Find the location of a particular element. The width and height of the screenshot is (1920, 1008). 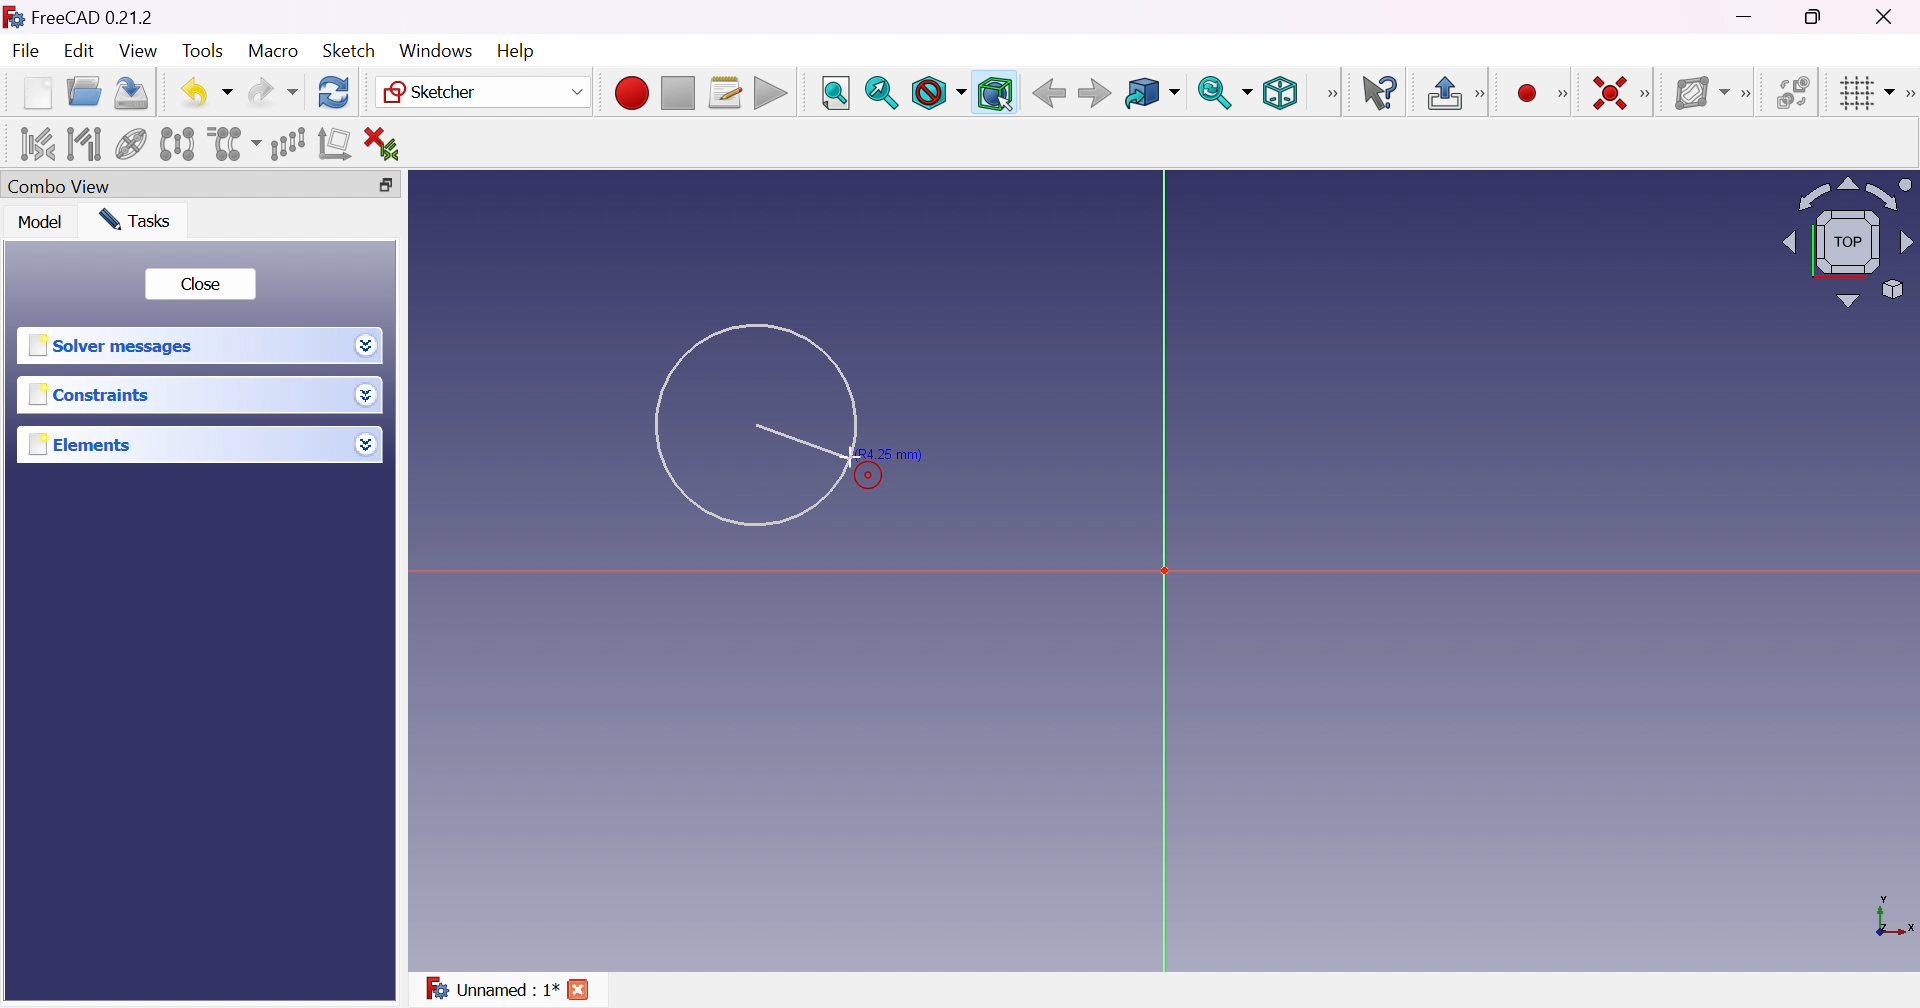

cursor is located at coordinates (847, 457).